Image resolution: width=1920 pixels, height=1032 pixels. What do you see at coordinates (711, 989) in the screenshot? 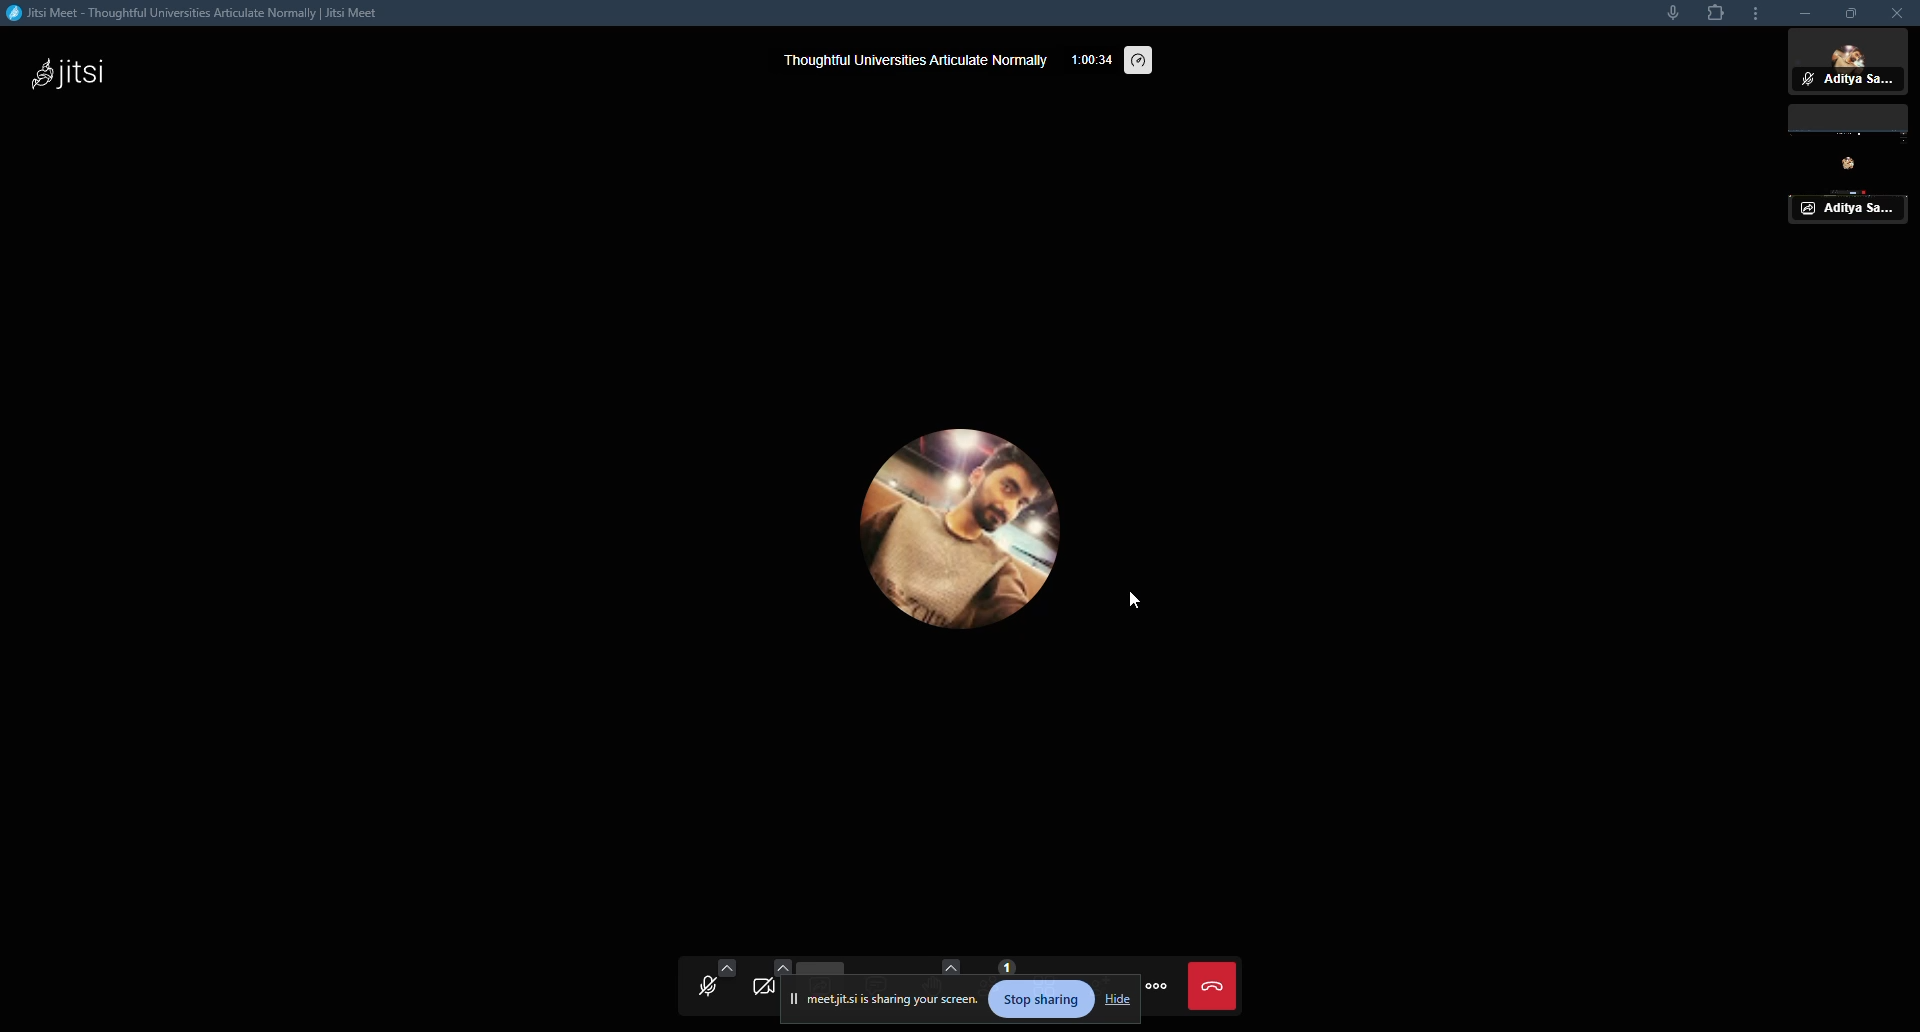
I see `mic off` at bounding box center [711, 989].